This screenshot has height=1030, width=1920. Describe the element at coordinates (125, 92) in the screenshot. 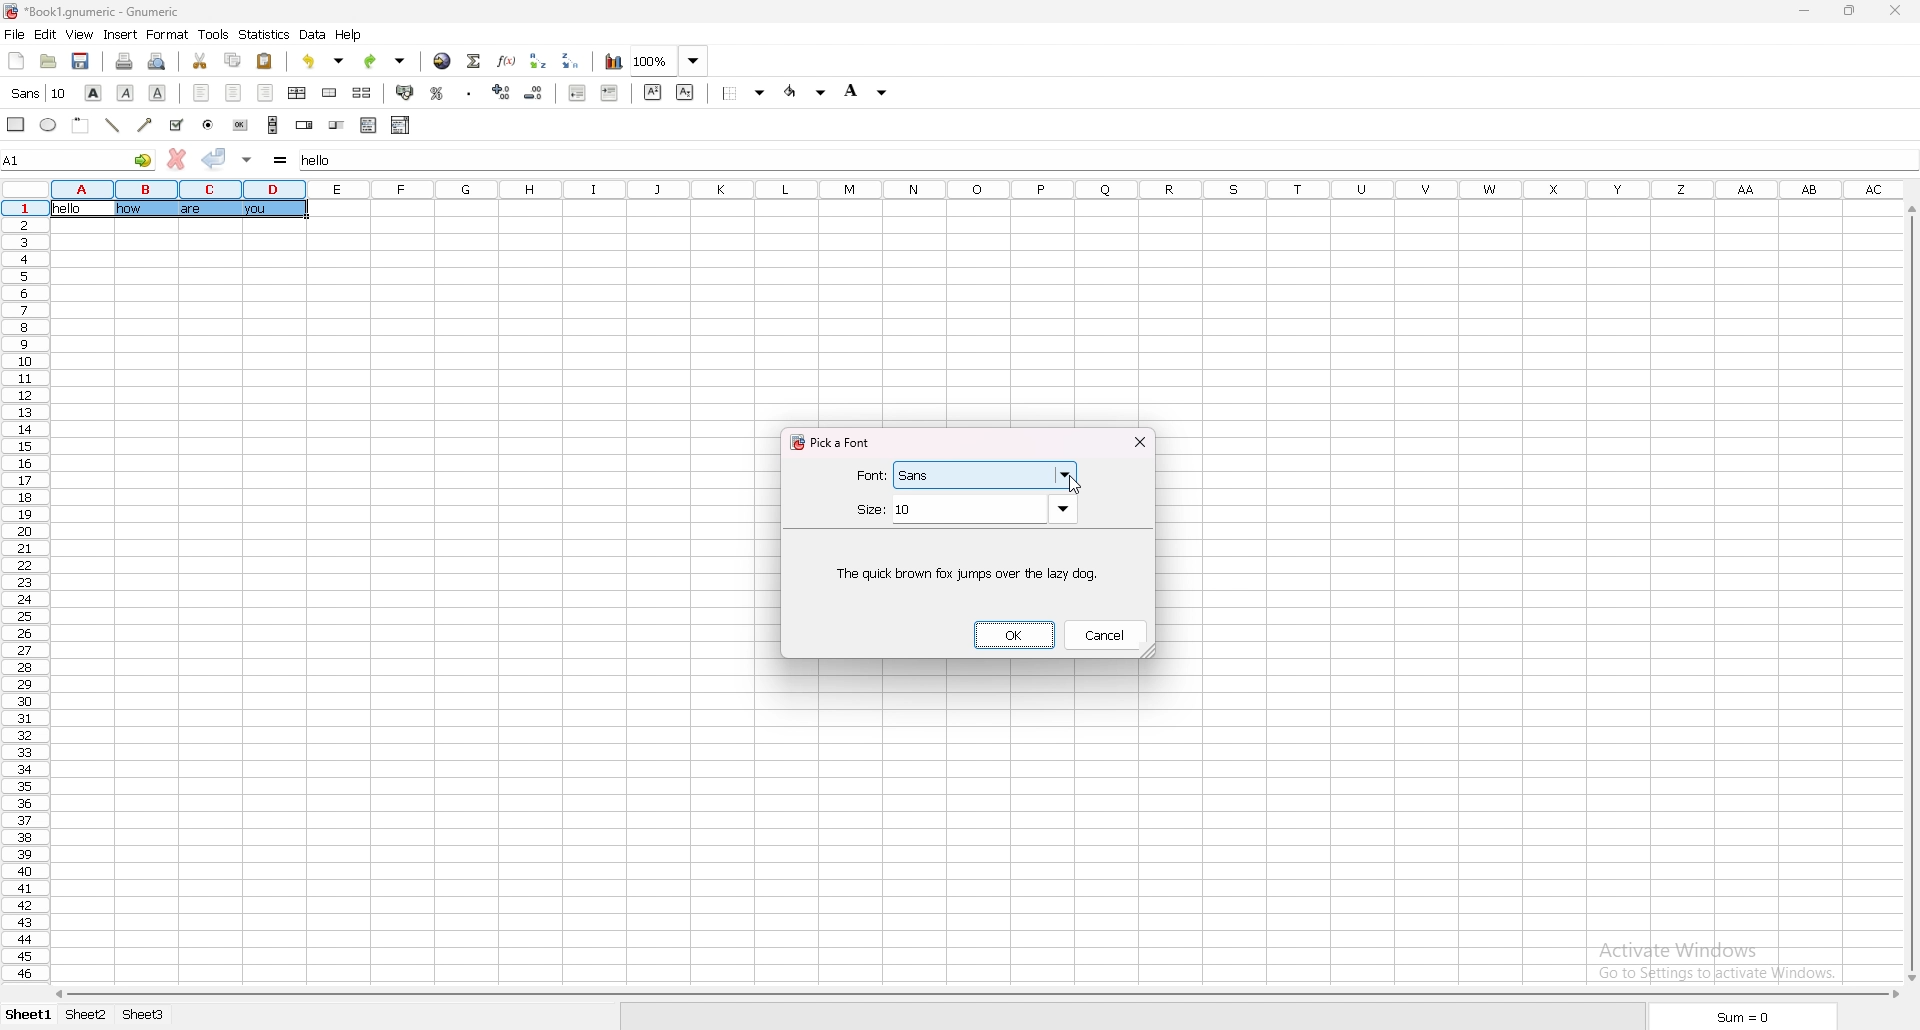

I see `italic` at that location.